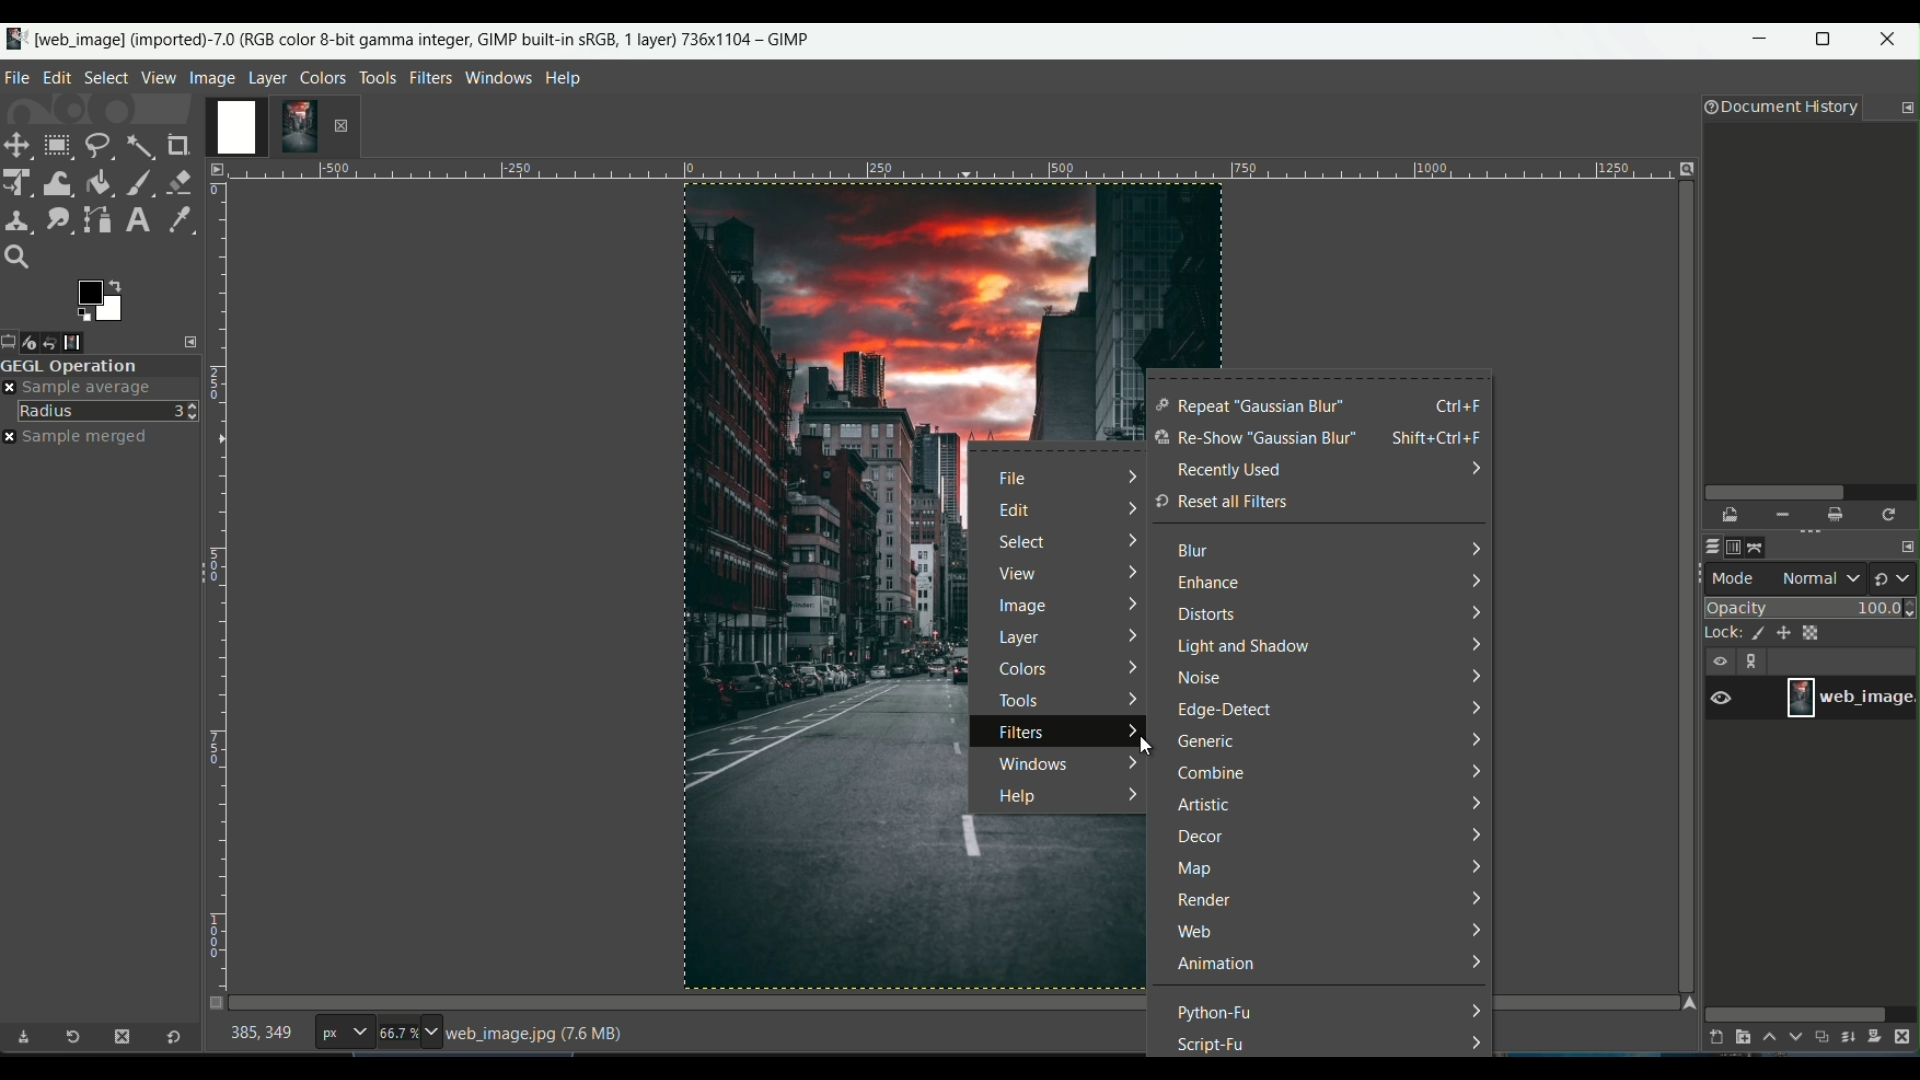 The width and height of the screenshot is (1920, 1080). I want to click on reset all filters, so click(1221, 502).